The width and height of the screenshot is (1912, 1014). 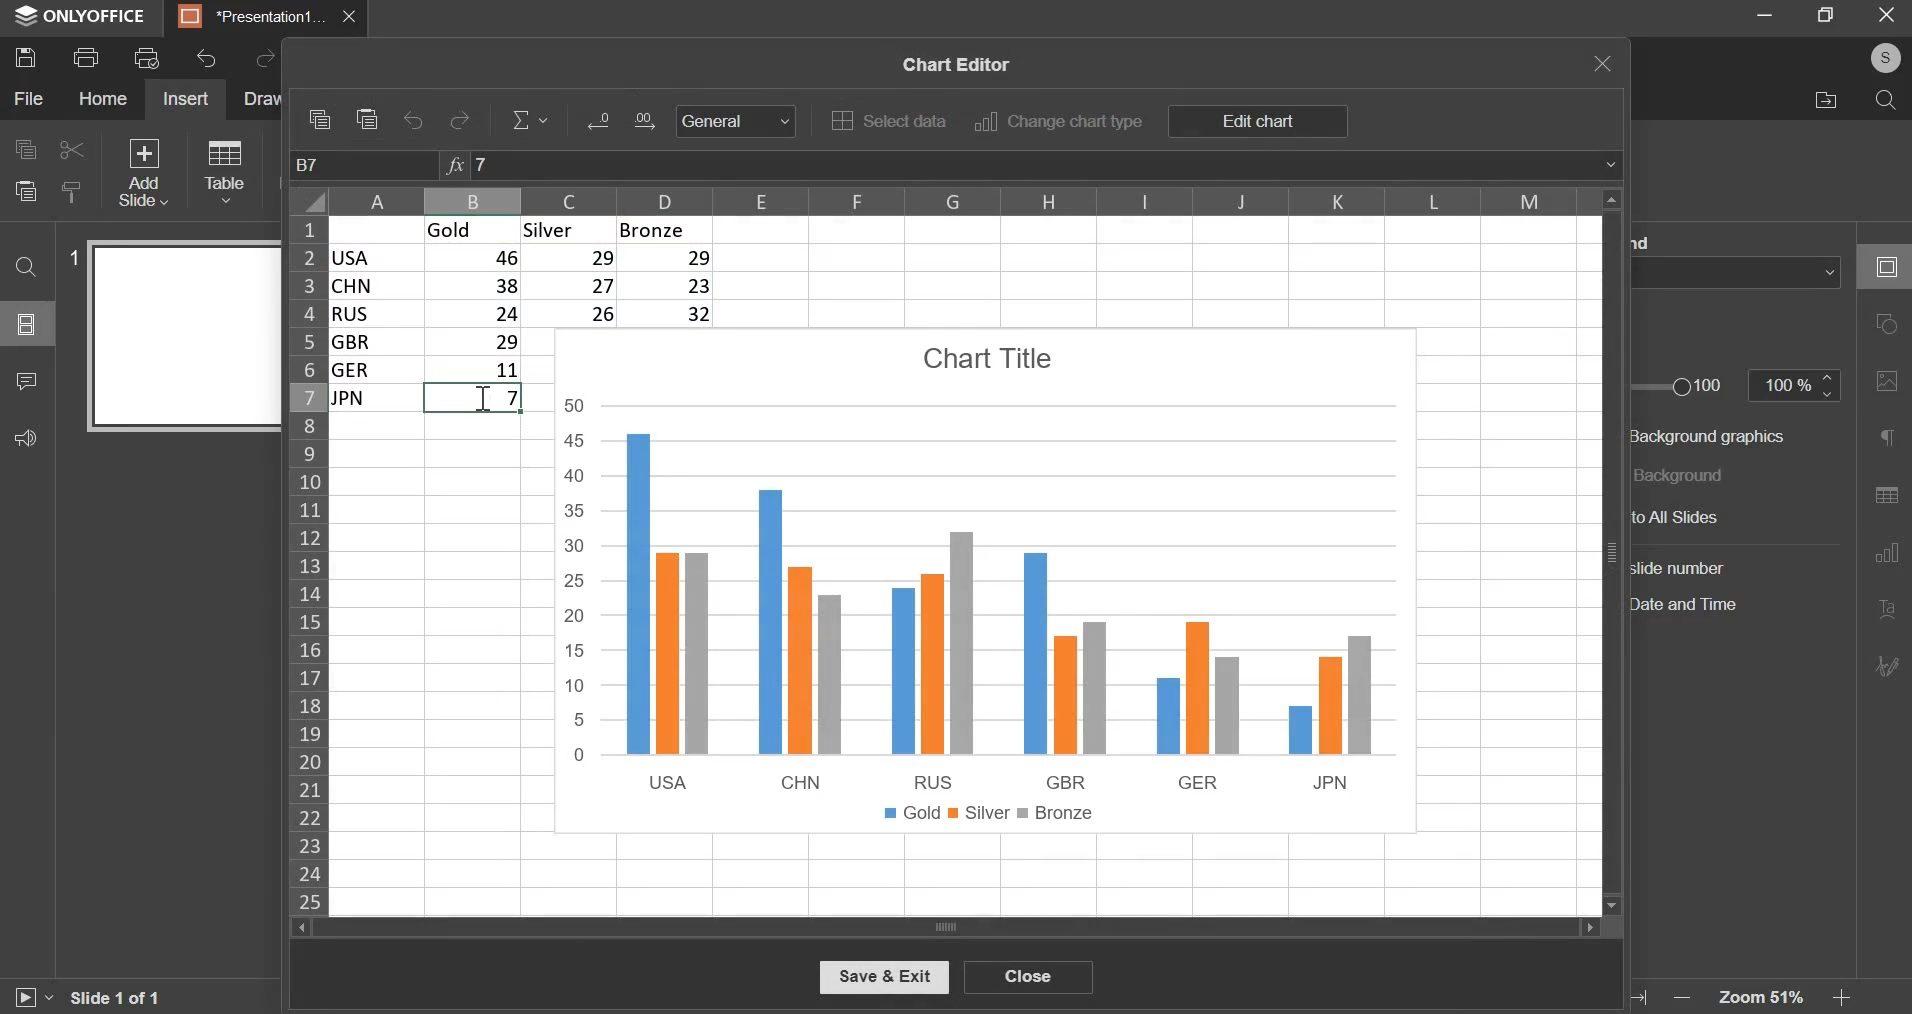 I want to click on columns, so click(x=960, y=198).